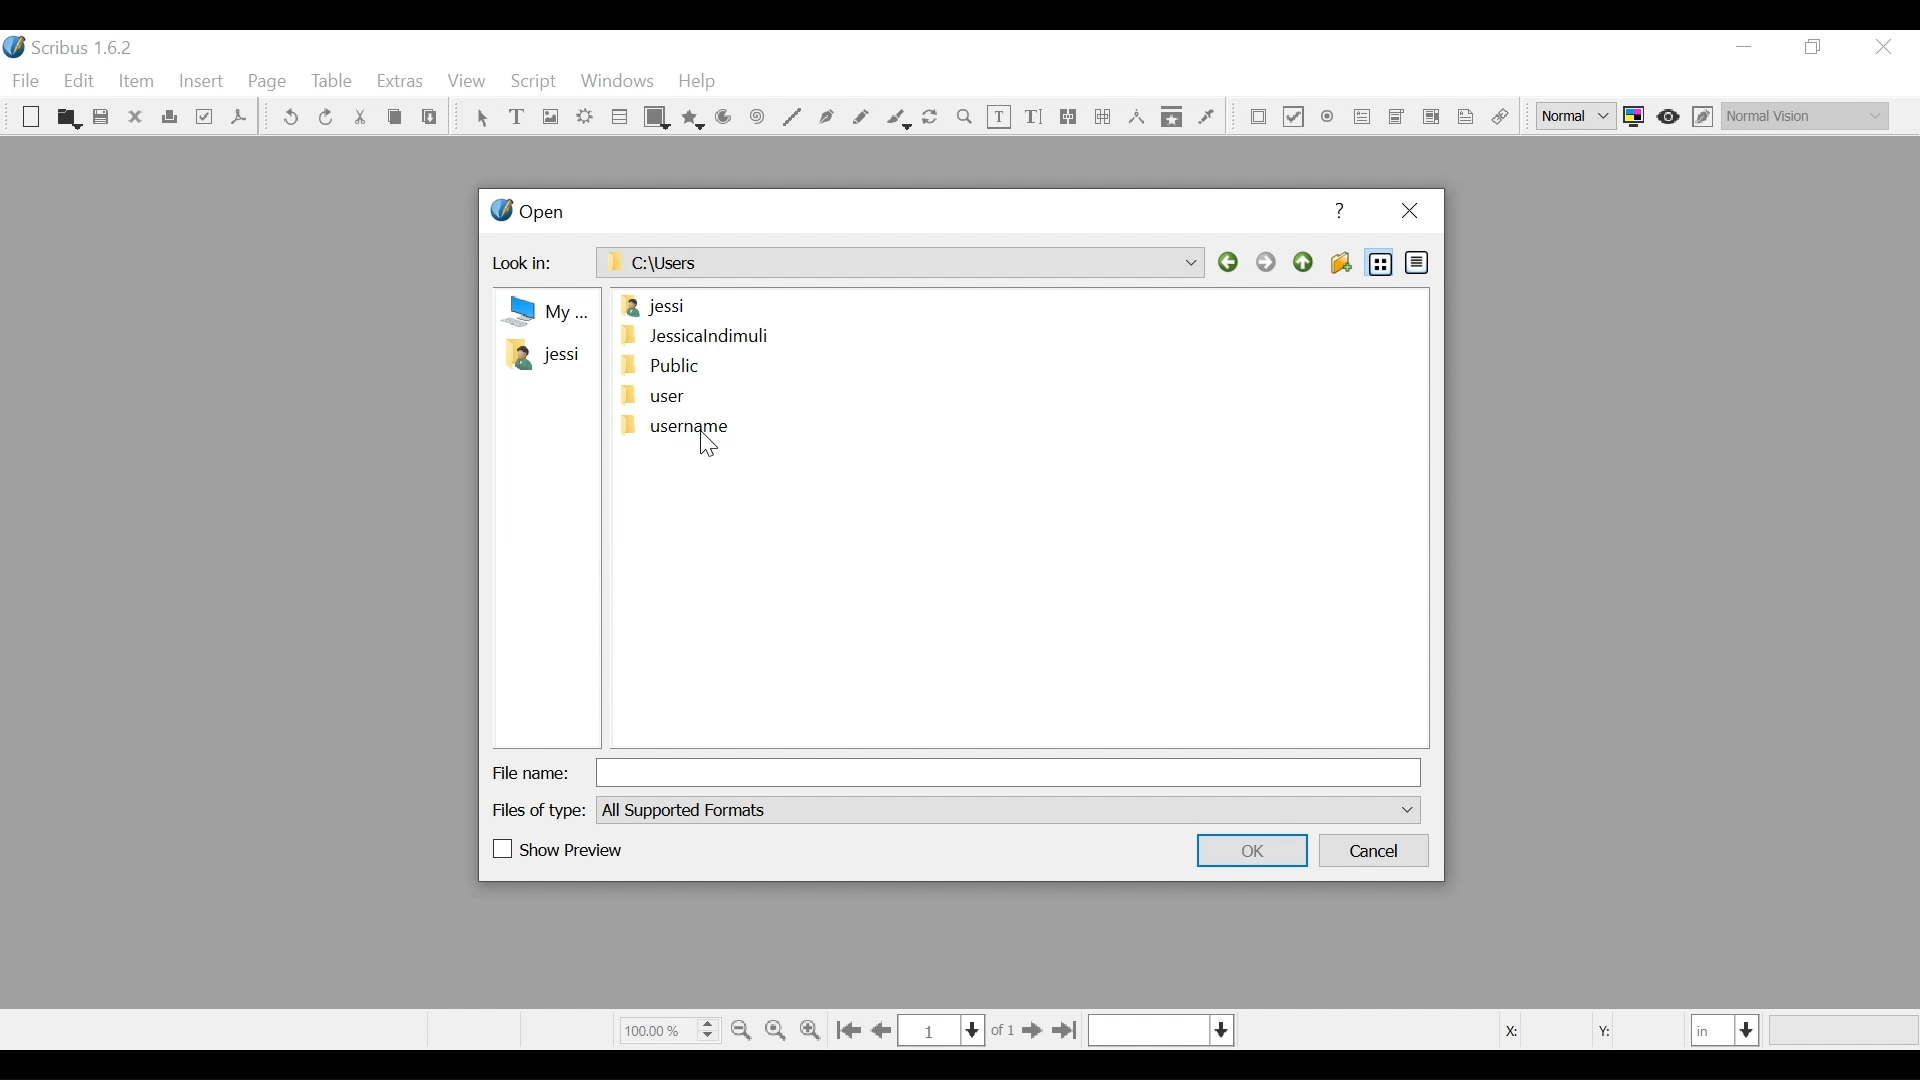  Describe the element at coordinates (530, 266) in the screenshot. I see `Look in` at that location.